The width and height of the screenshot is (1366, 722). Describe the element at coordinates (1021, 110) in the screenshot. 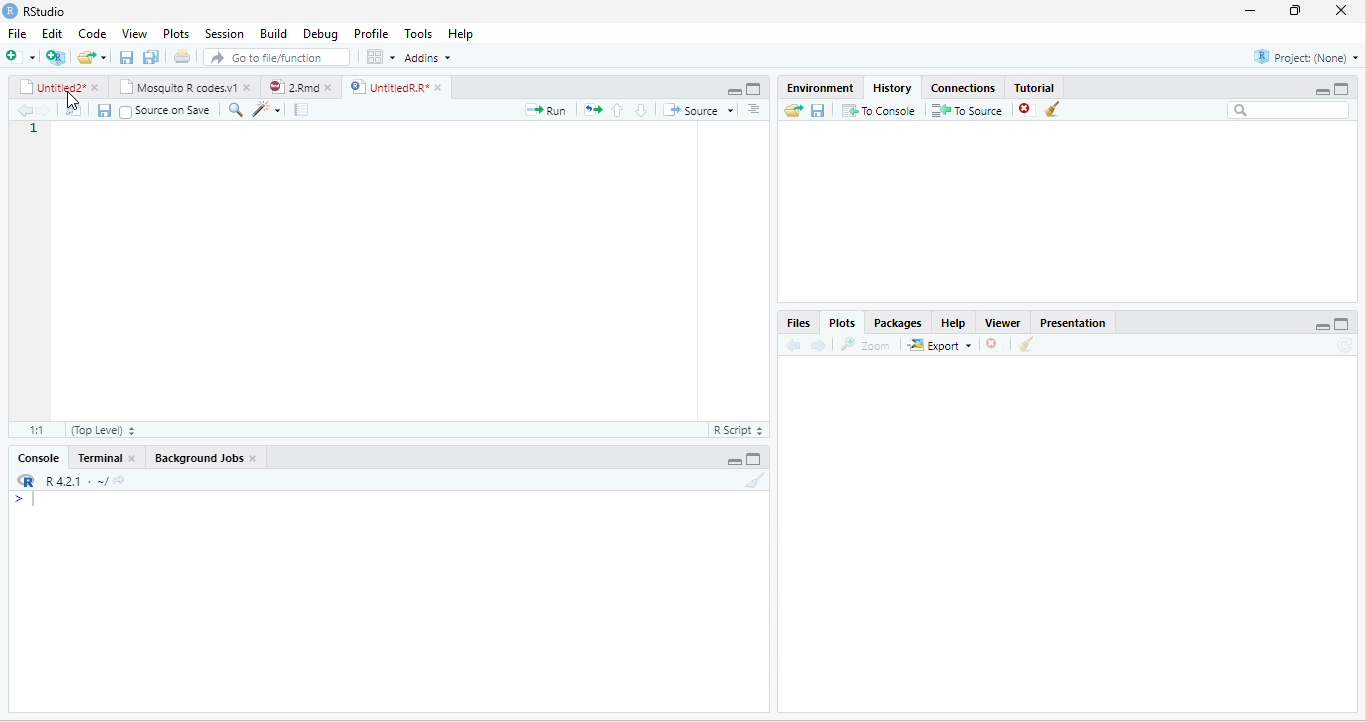

I see `close` at that location.